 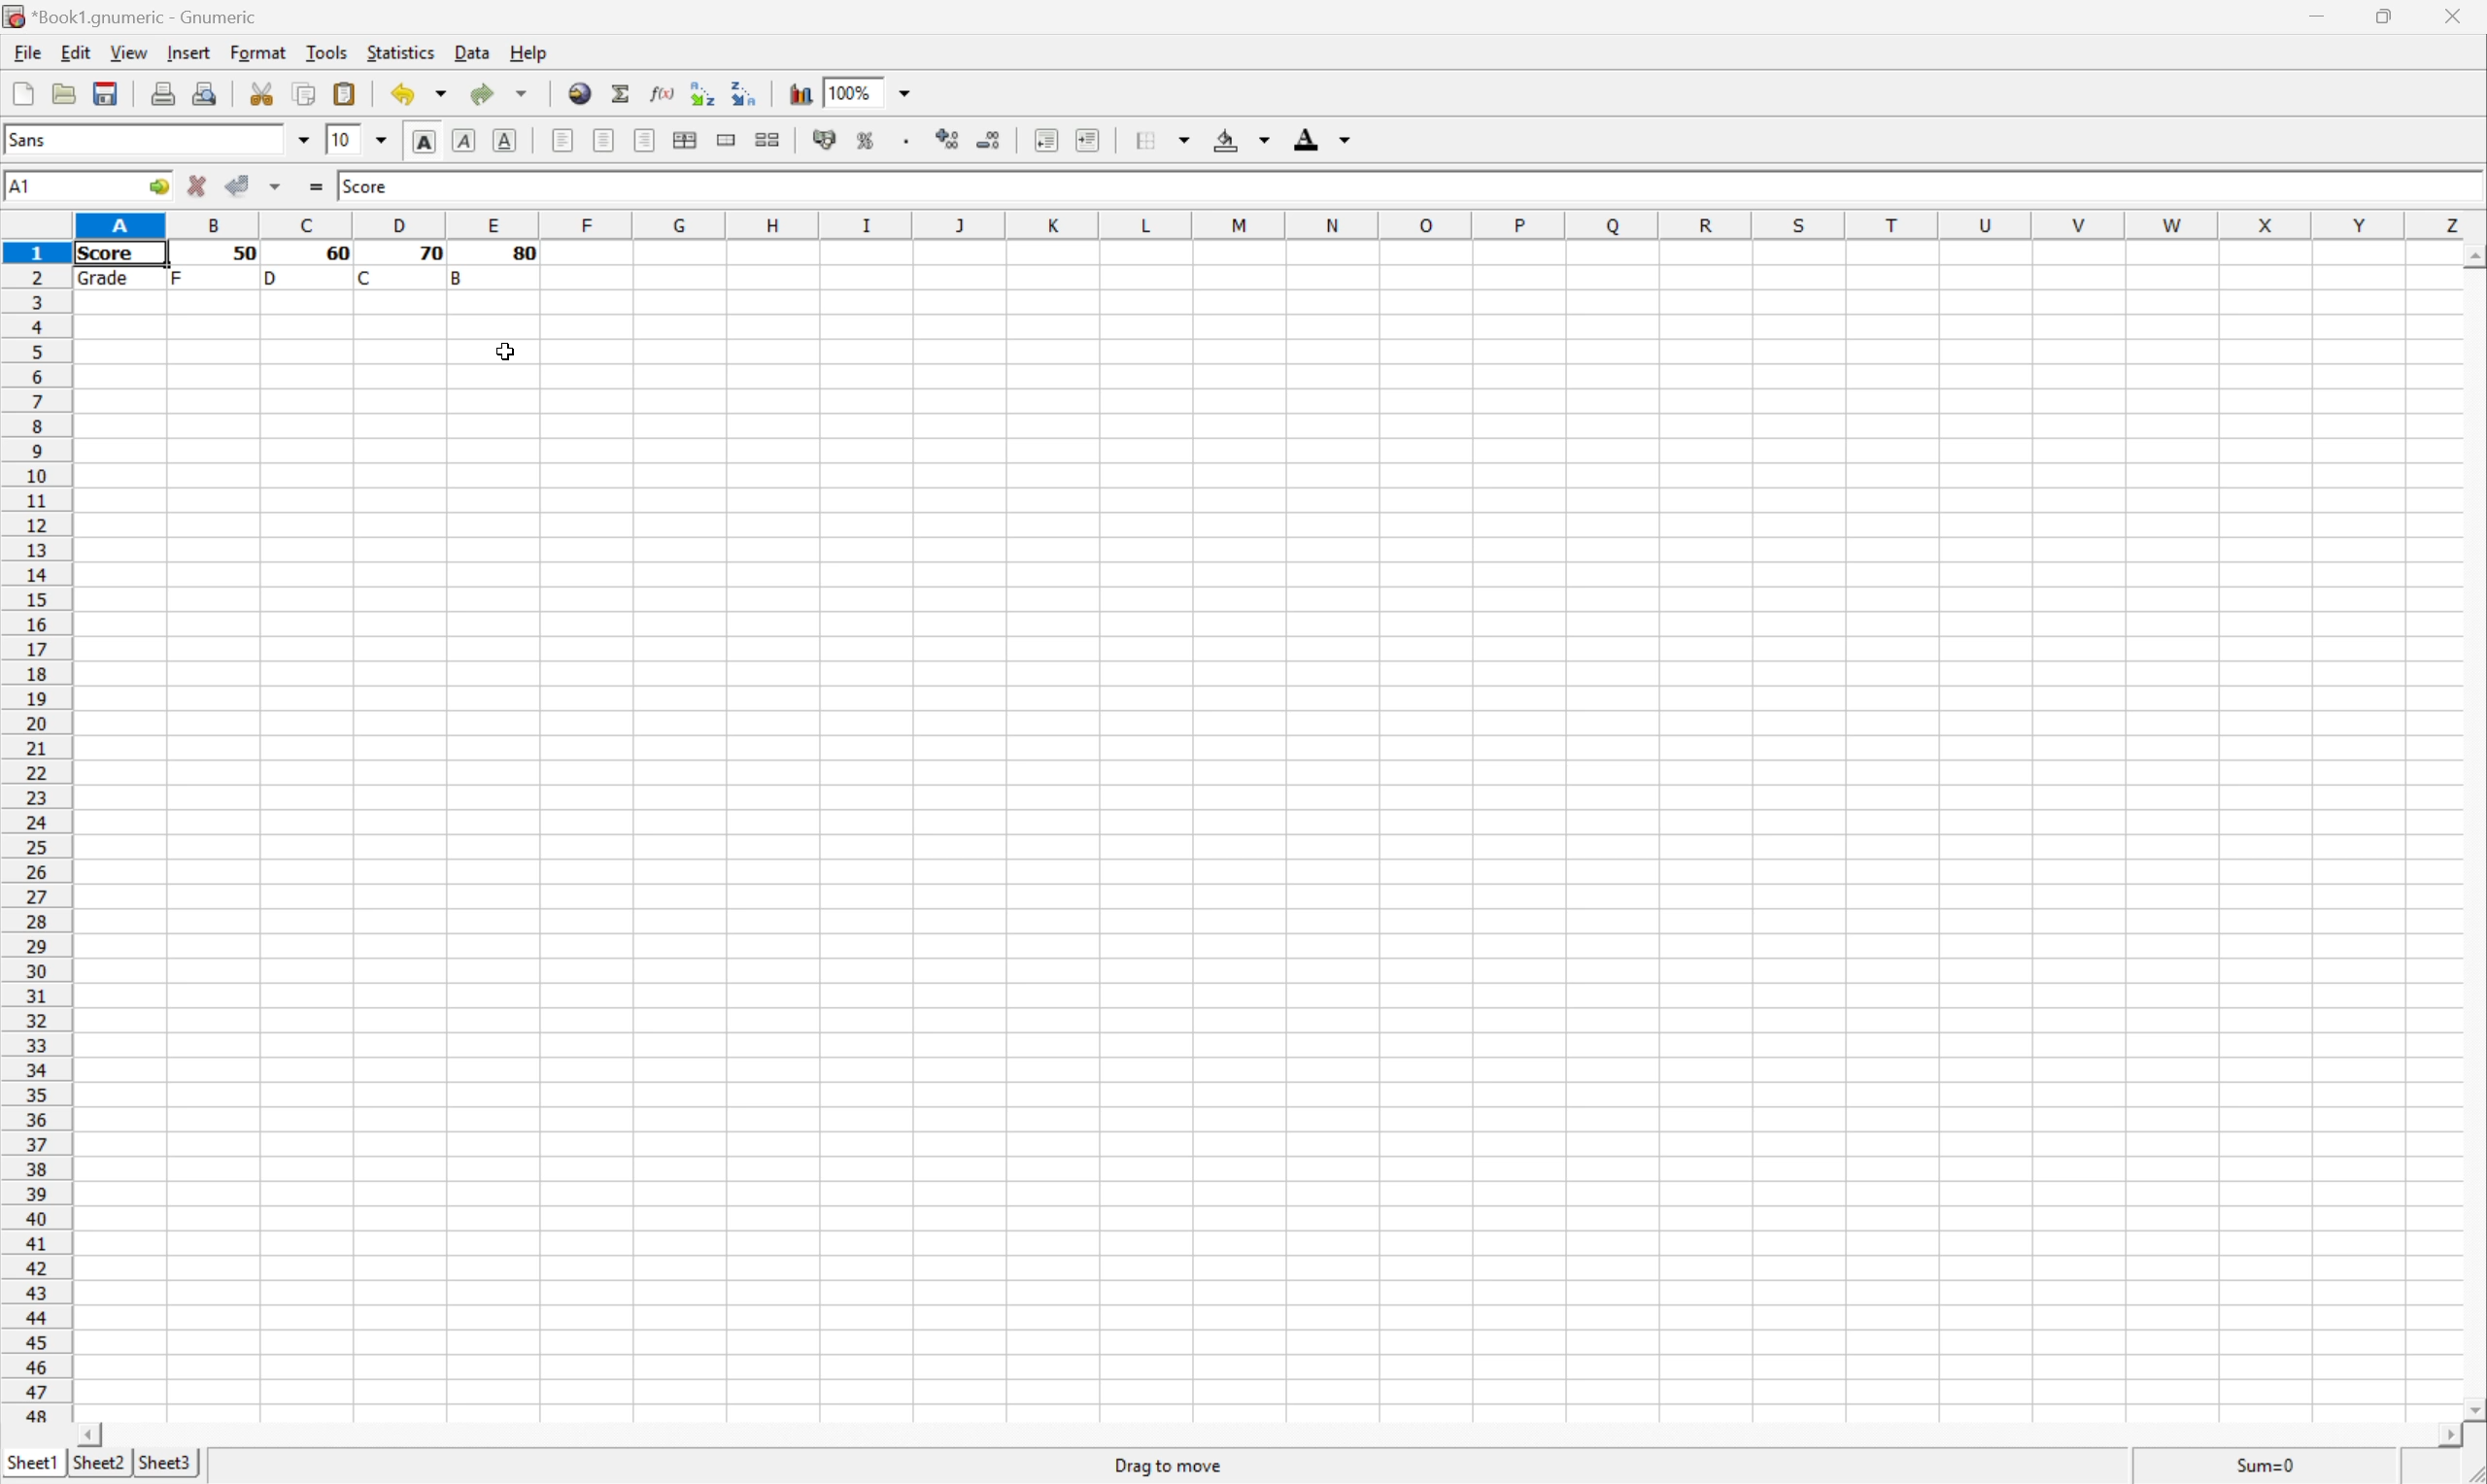 What do you see at coordinates (325, 50) in the screenshot?
I see `Tools` at bounding box center [325, 50].